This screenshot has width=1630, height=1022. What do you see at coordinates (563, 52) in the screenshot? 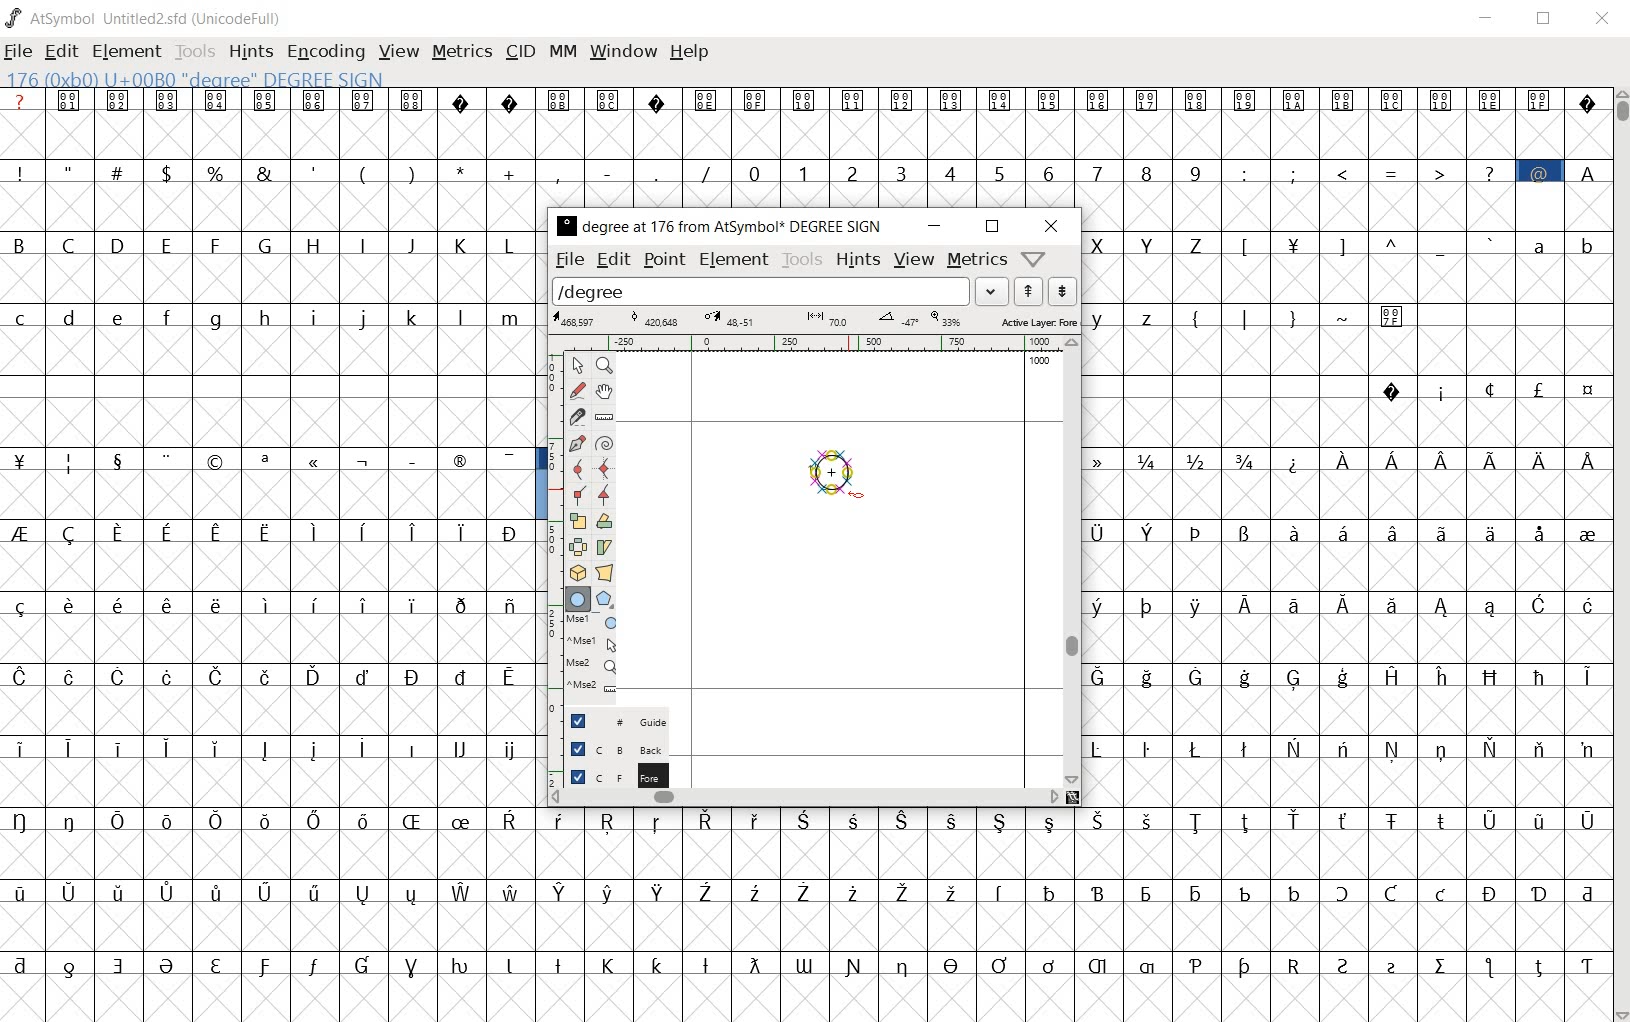
I see `mm` at bounding box center [563, 52].